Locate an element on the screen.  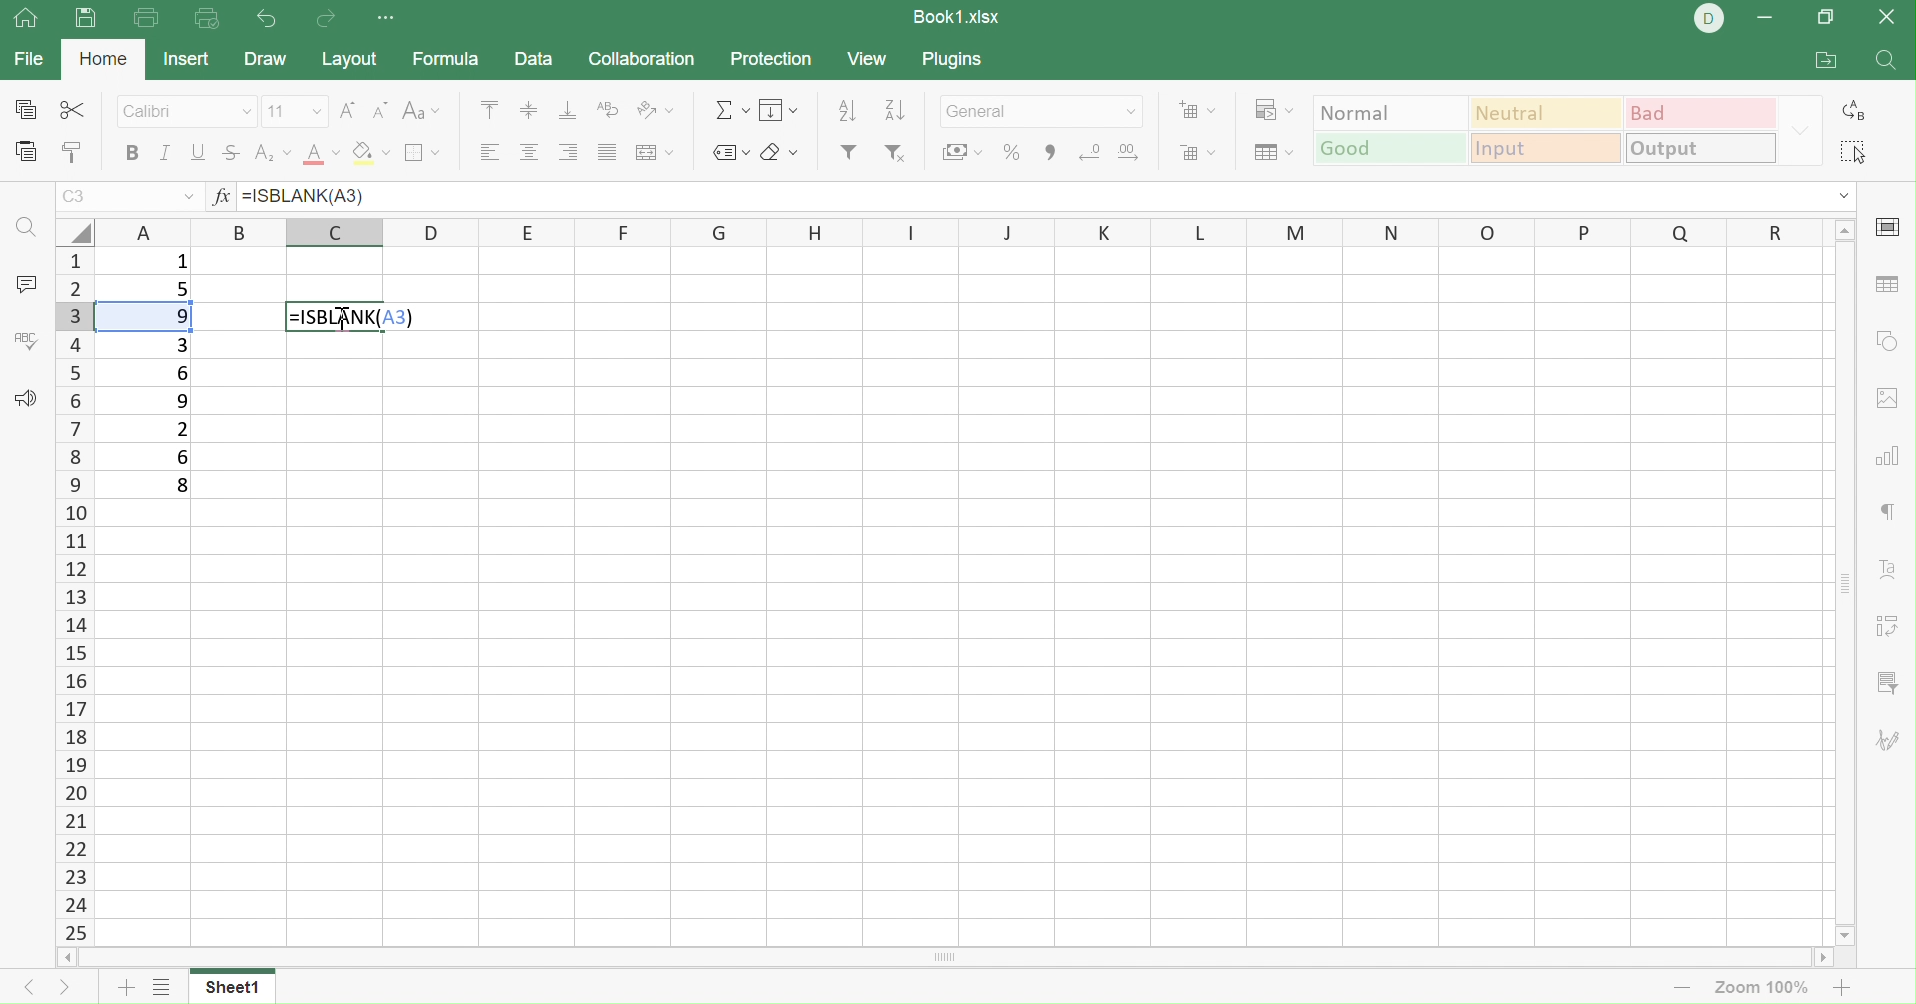
Minimize is located at coordinates (1765, 16).